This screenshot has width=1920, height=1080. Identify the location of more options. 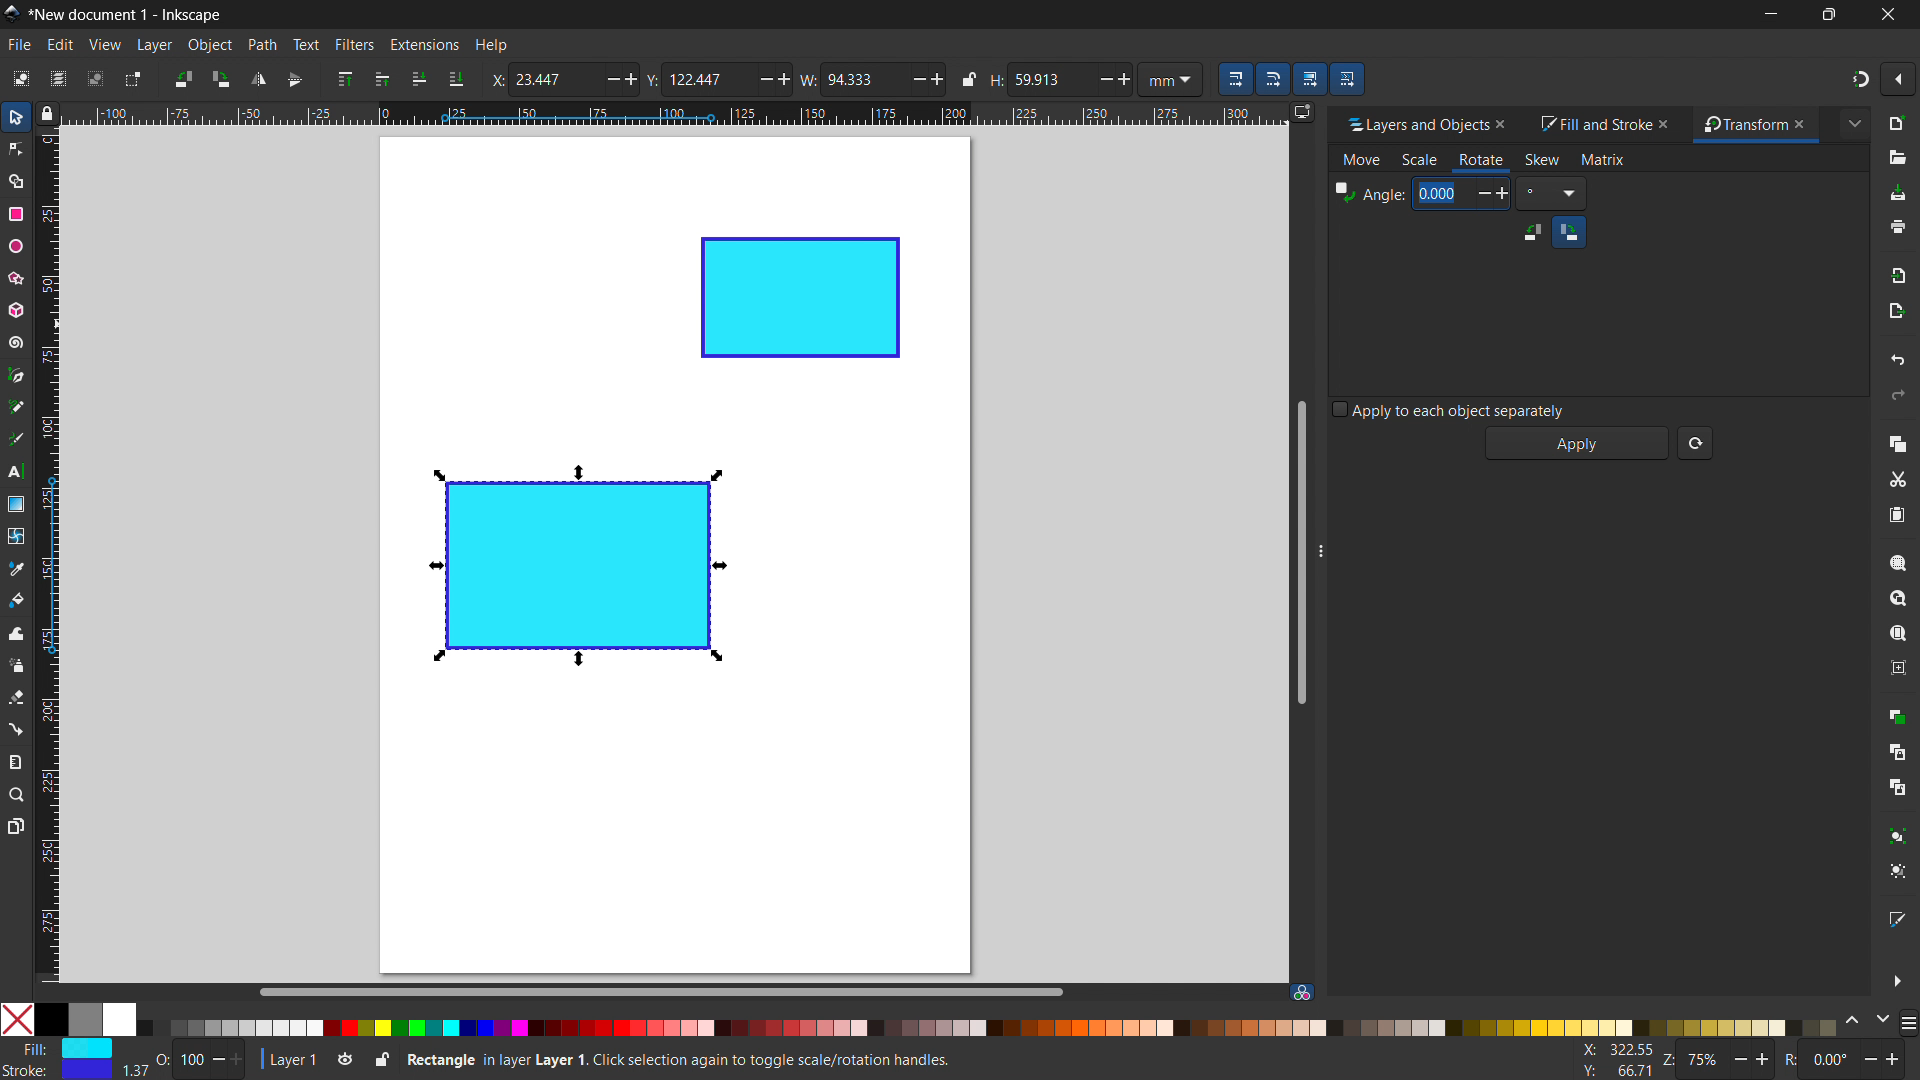
(1897, 981).